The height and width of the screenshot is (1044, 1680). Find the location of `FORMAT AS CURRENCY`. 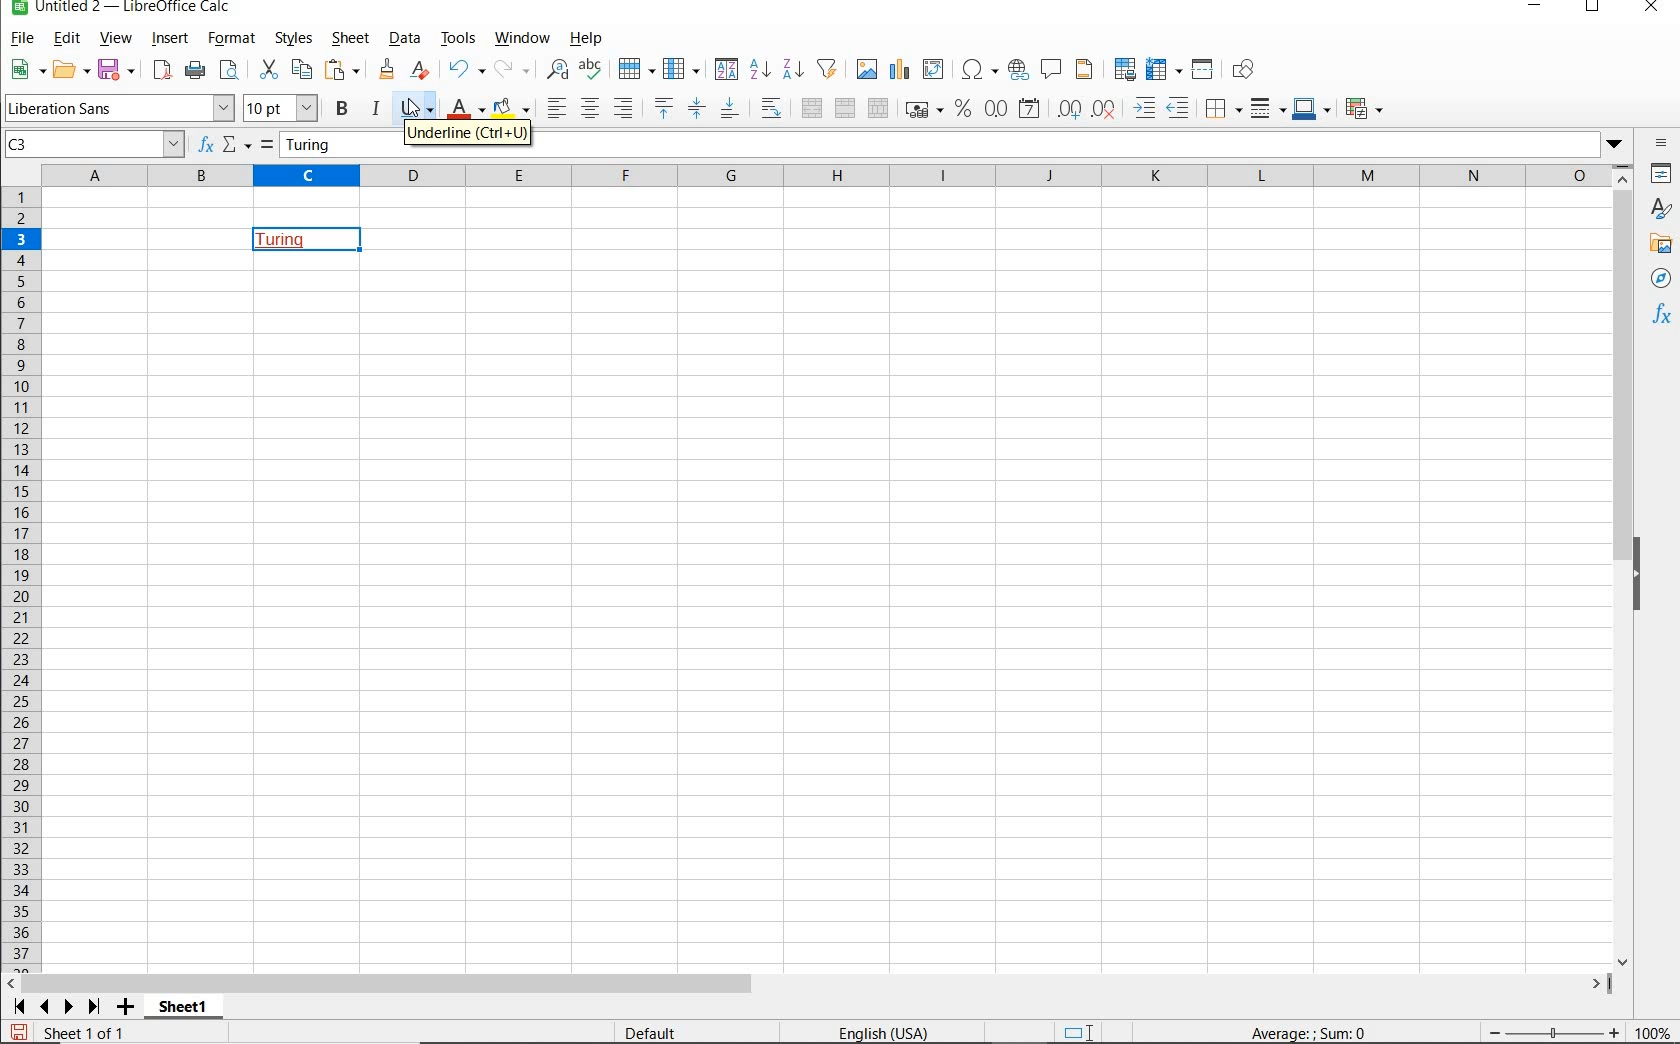

FORMAT AS CURRENCY is located at coordinates (921, 110).